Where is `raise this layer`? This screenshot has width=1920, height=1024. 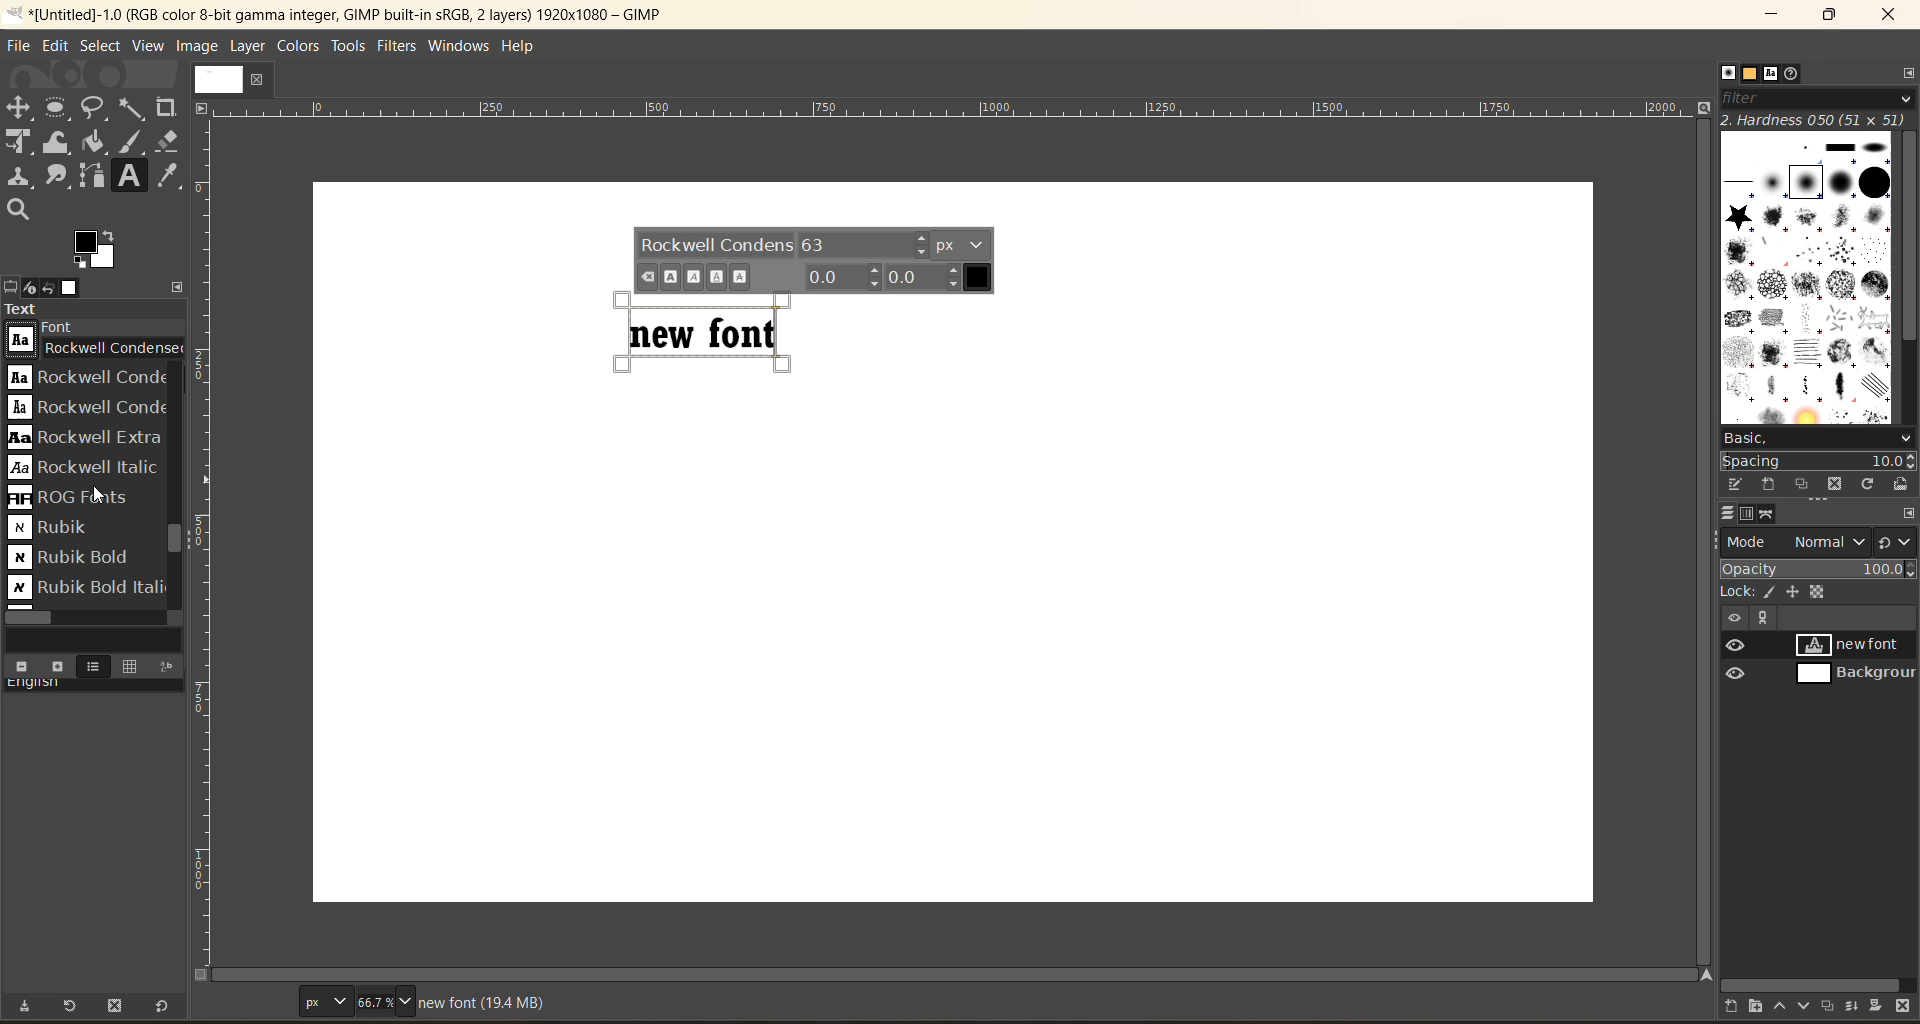
raise this layer is located at coordinates (1788, 1008).